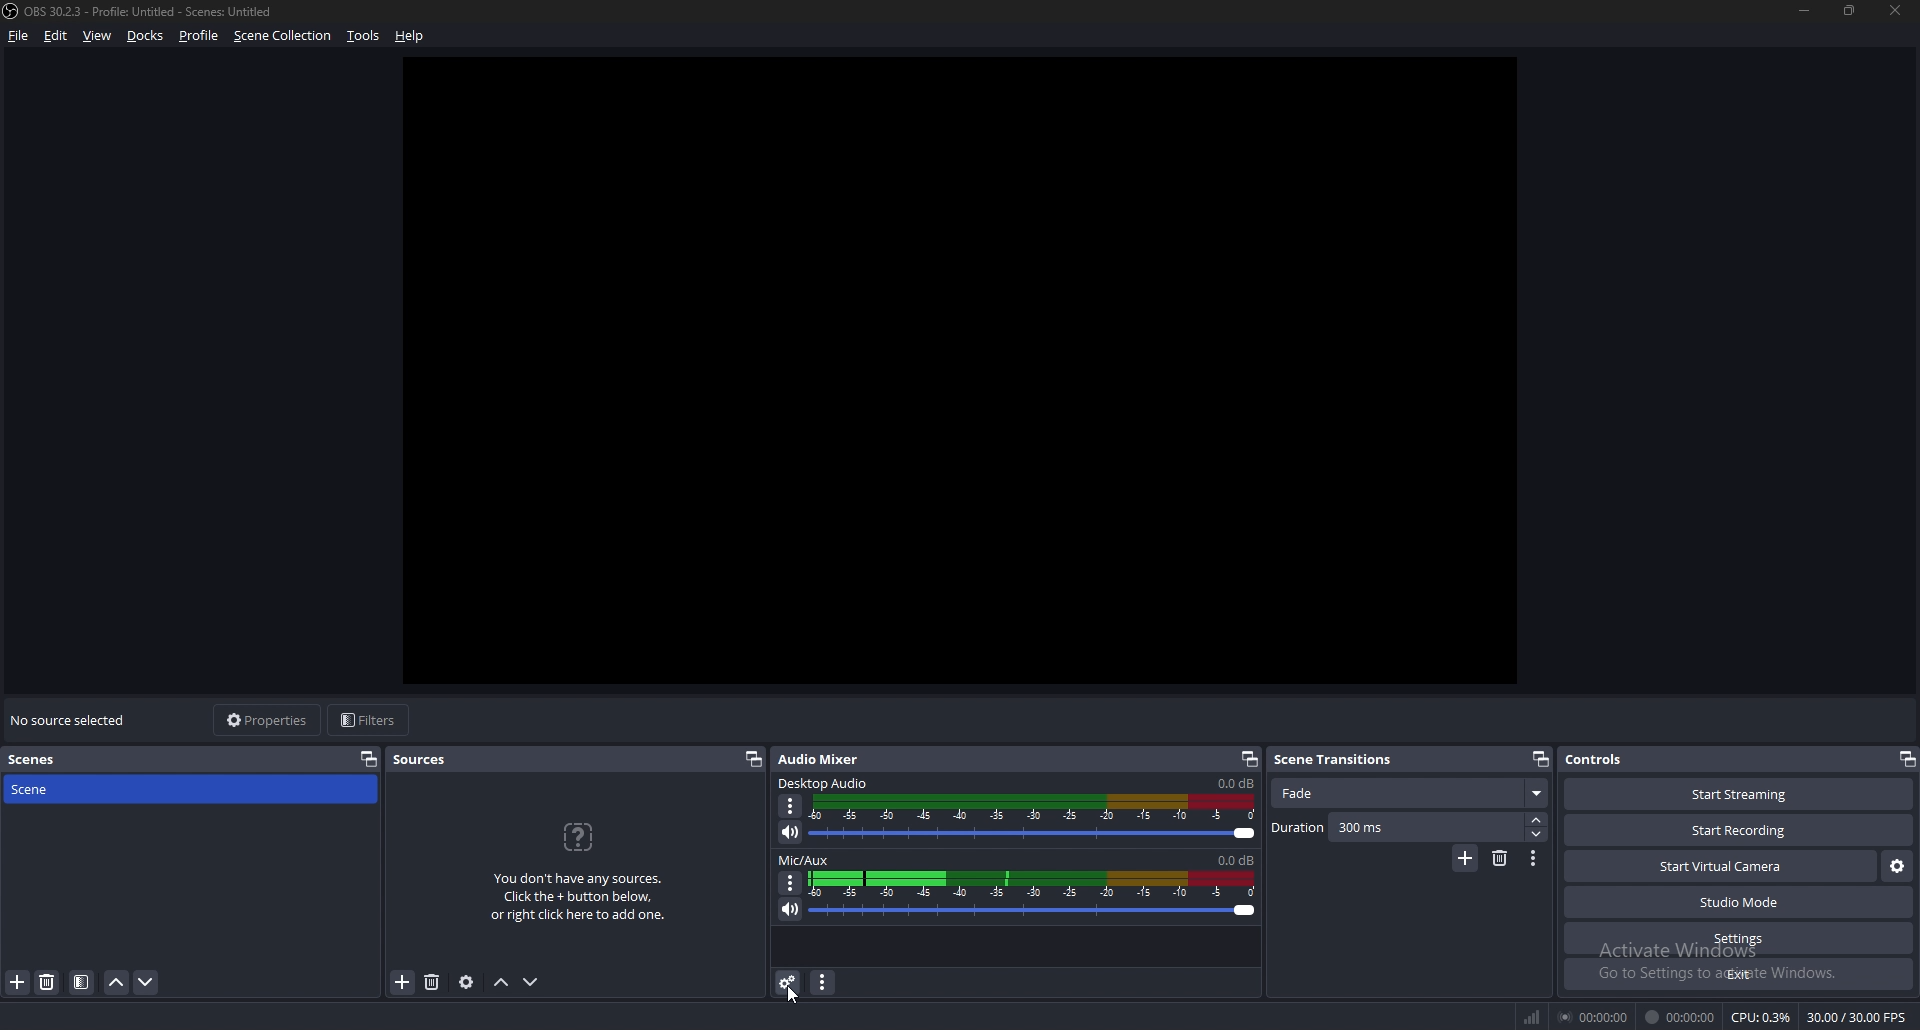  Describe the element at coordinates (1037, 818) in the screenshot. I see `desktop audio soundbar` at that location.